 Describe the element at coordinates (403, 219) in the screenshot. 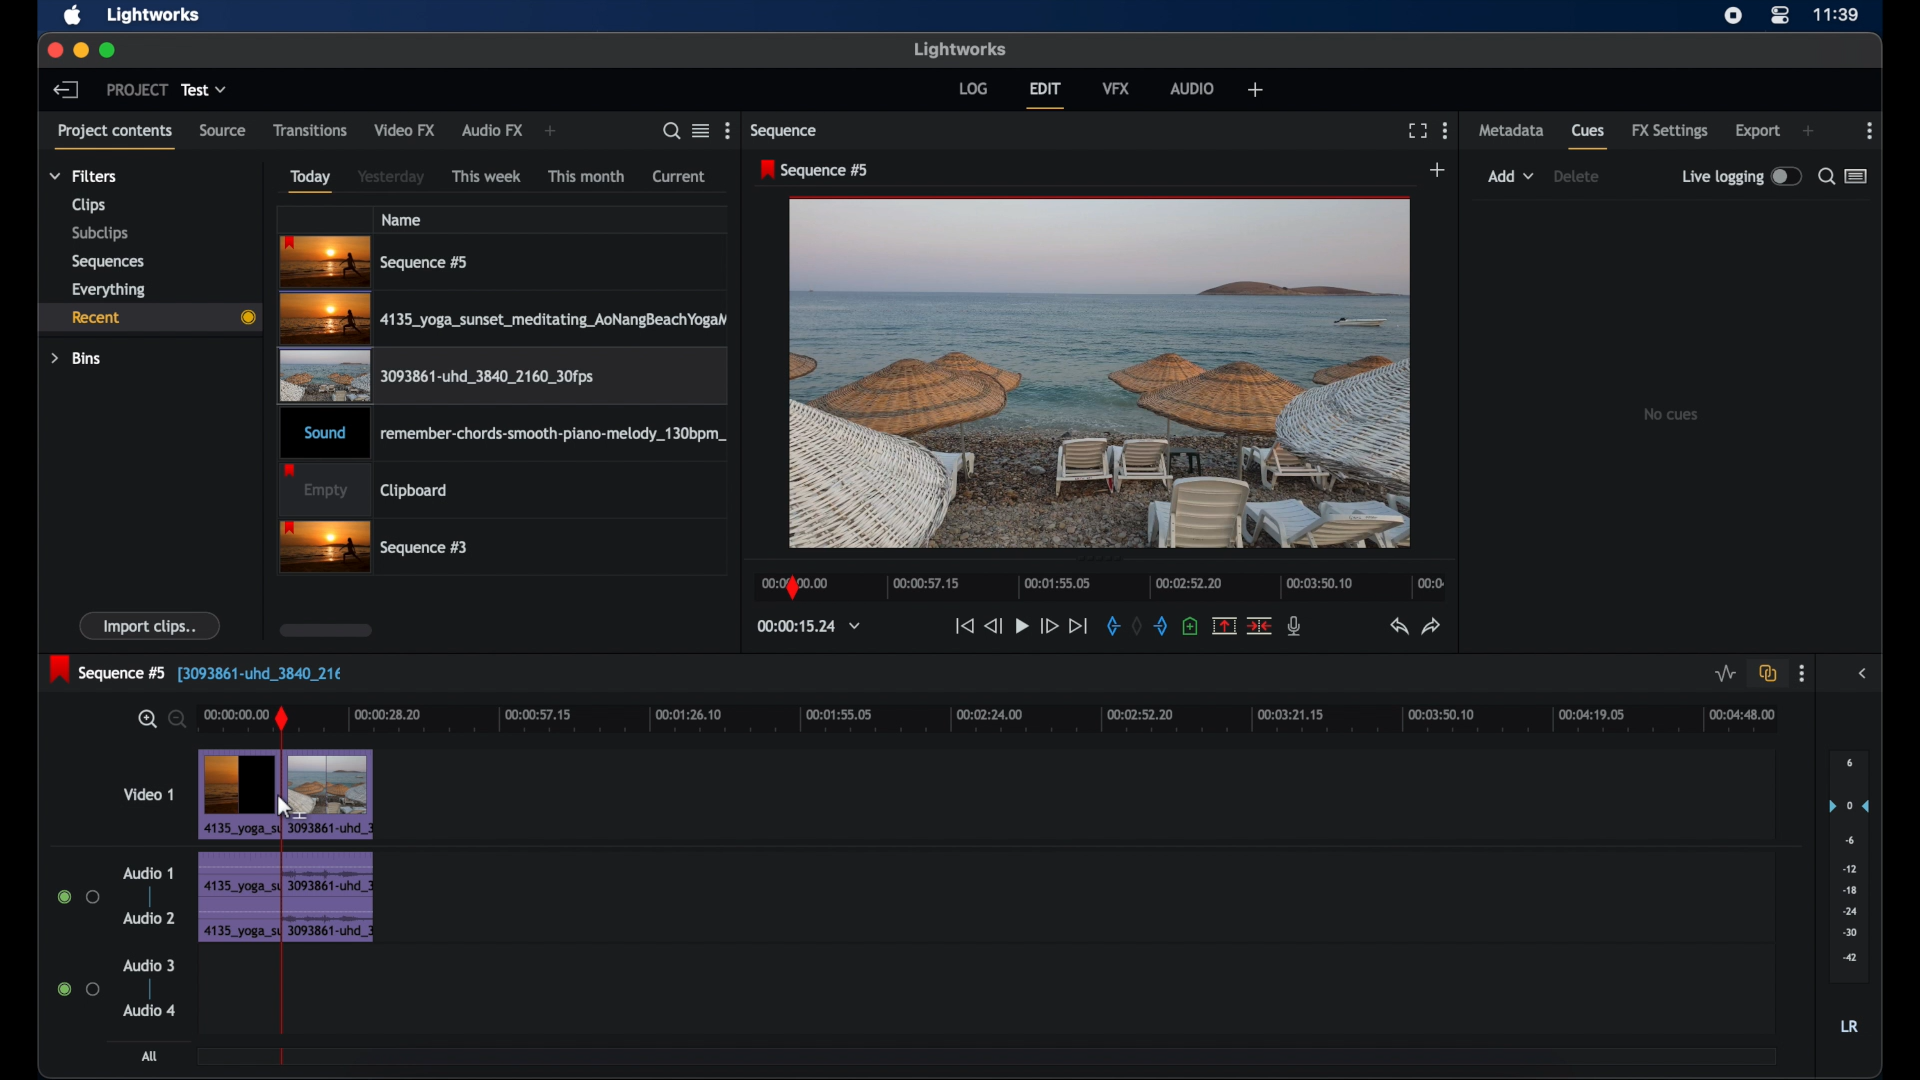

I see `name` at that location.